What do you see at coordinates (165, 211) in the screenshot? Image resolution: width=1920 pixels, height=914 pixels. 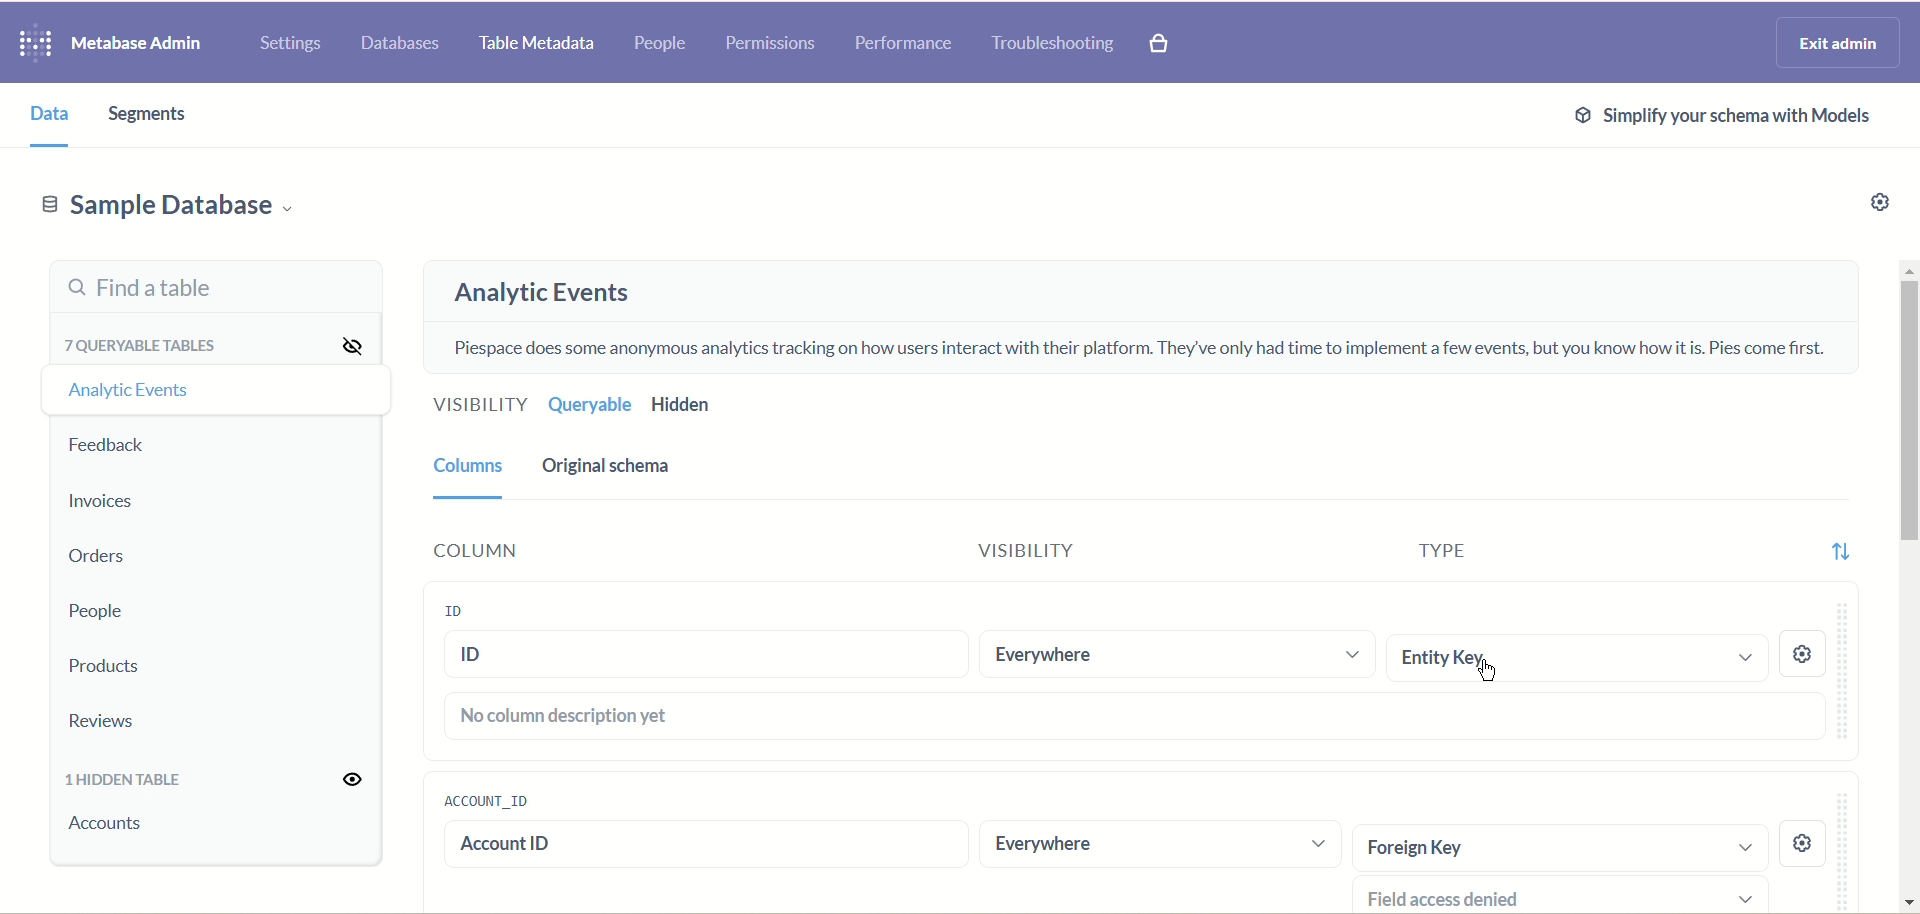 I see `sample database` at bounding box center [165, 211].